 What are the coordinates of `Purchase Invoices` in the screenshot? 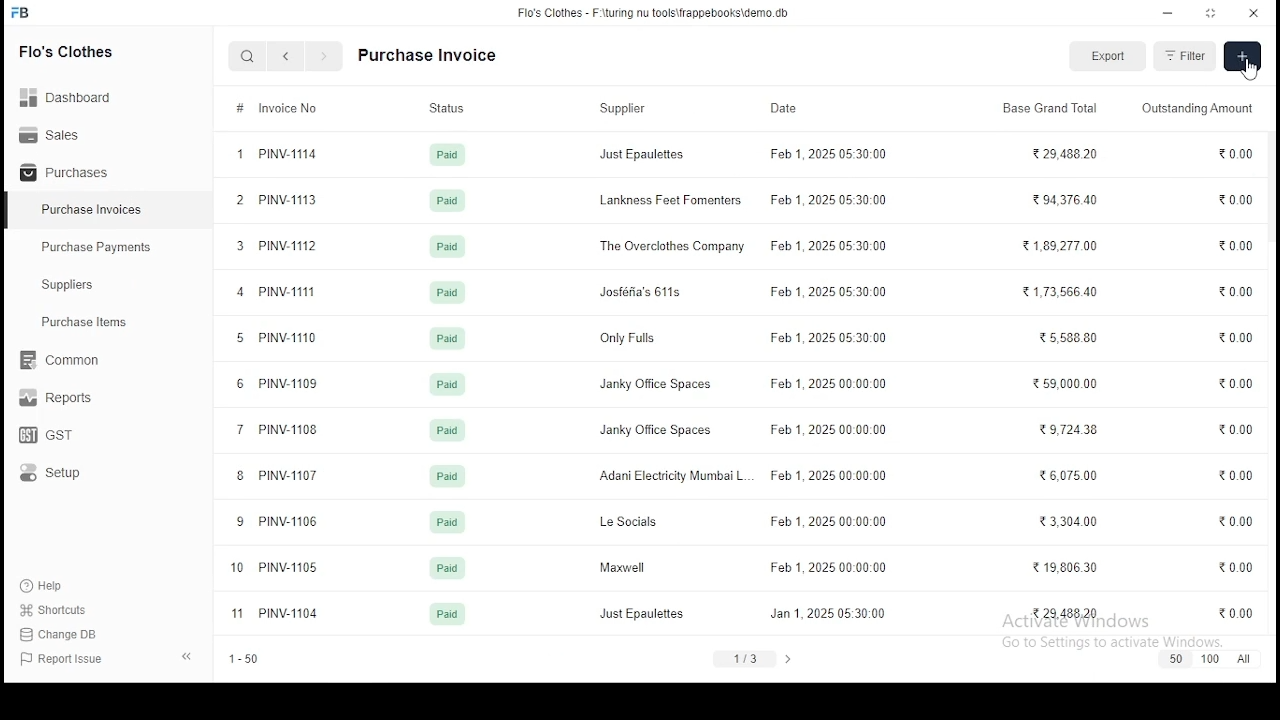 It's located at (95, 210).